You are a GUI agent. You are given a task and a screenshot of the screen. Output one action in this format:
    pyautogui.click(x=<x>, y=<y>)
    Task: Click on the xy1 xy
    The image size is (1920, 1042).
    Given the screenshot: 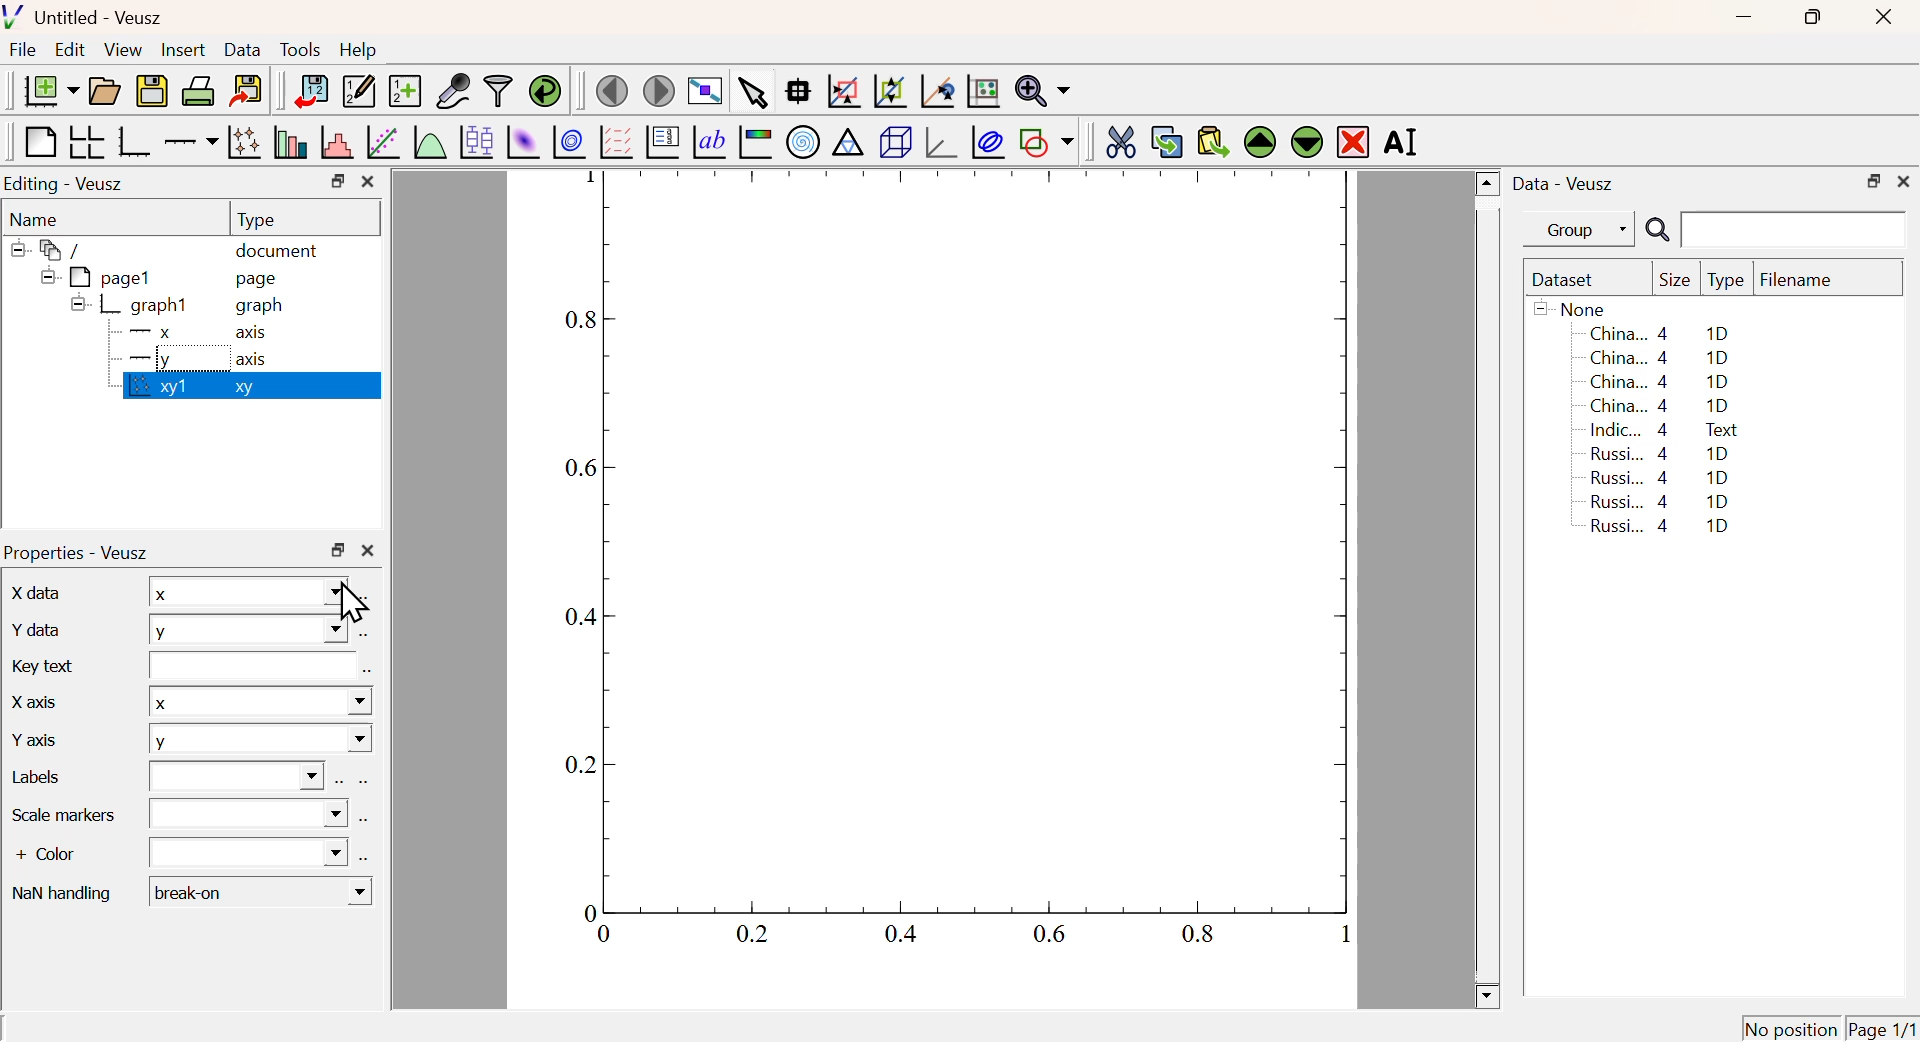 What is the action you would take?
    pyautogui.click(x=186, y=387)
    